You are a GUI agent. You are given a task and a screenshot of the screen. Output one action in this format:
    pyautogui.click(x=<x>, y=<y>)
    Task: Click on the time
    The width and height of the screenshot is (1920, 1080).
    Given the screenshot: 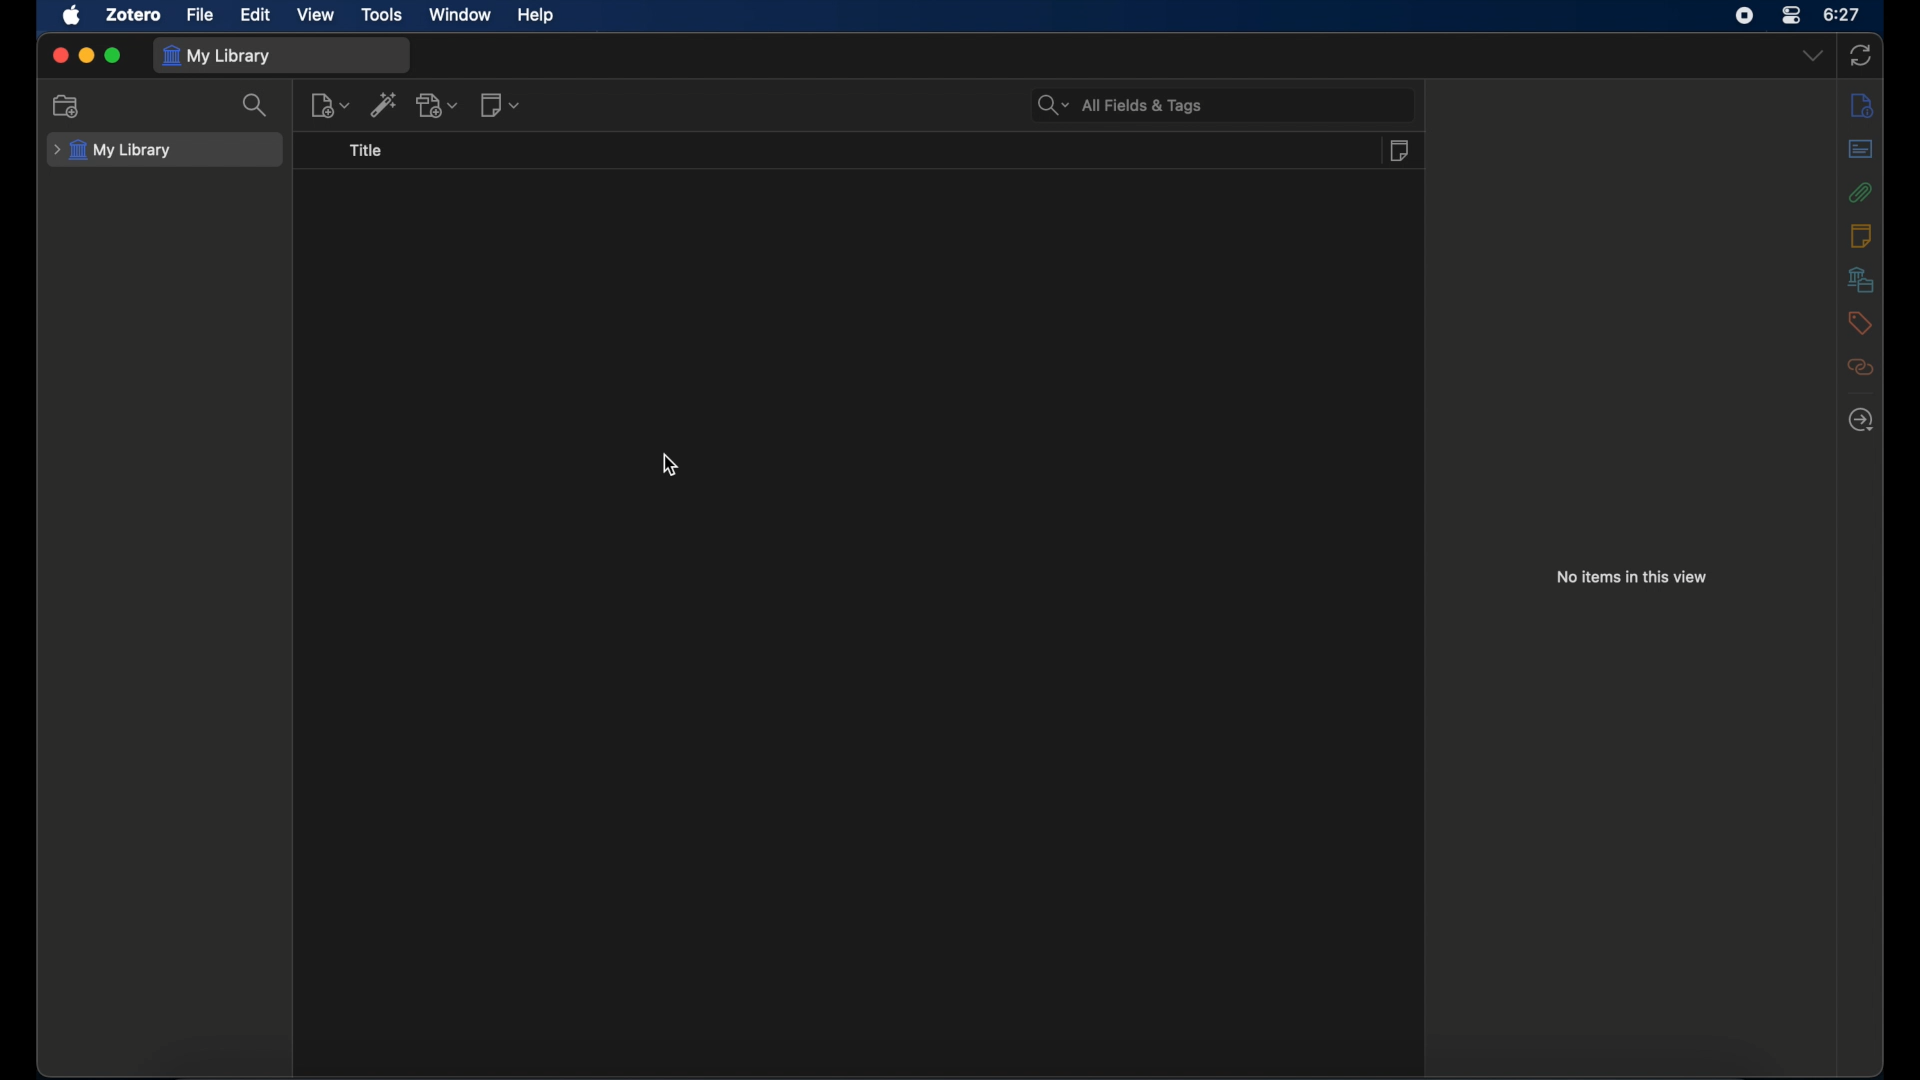 What is the action you would take?
    pyautogui.click(x=1841, y=15)
    